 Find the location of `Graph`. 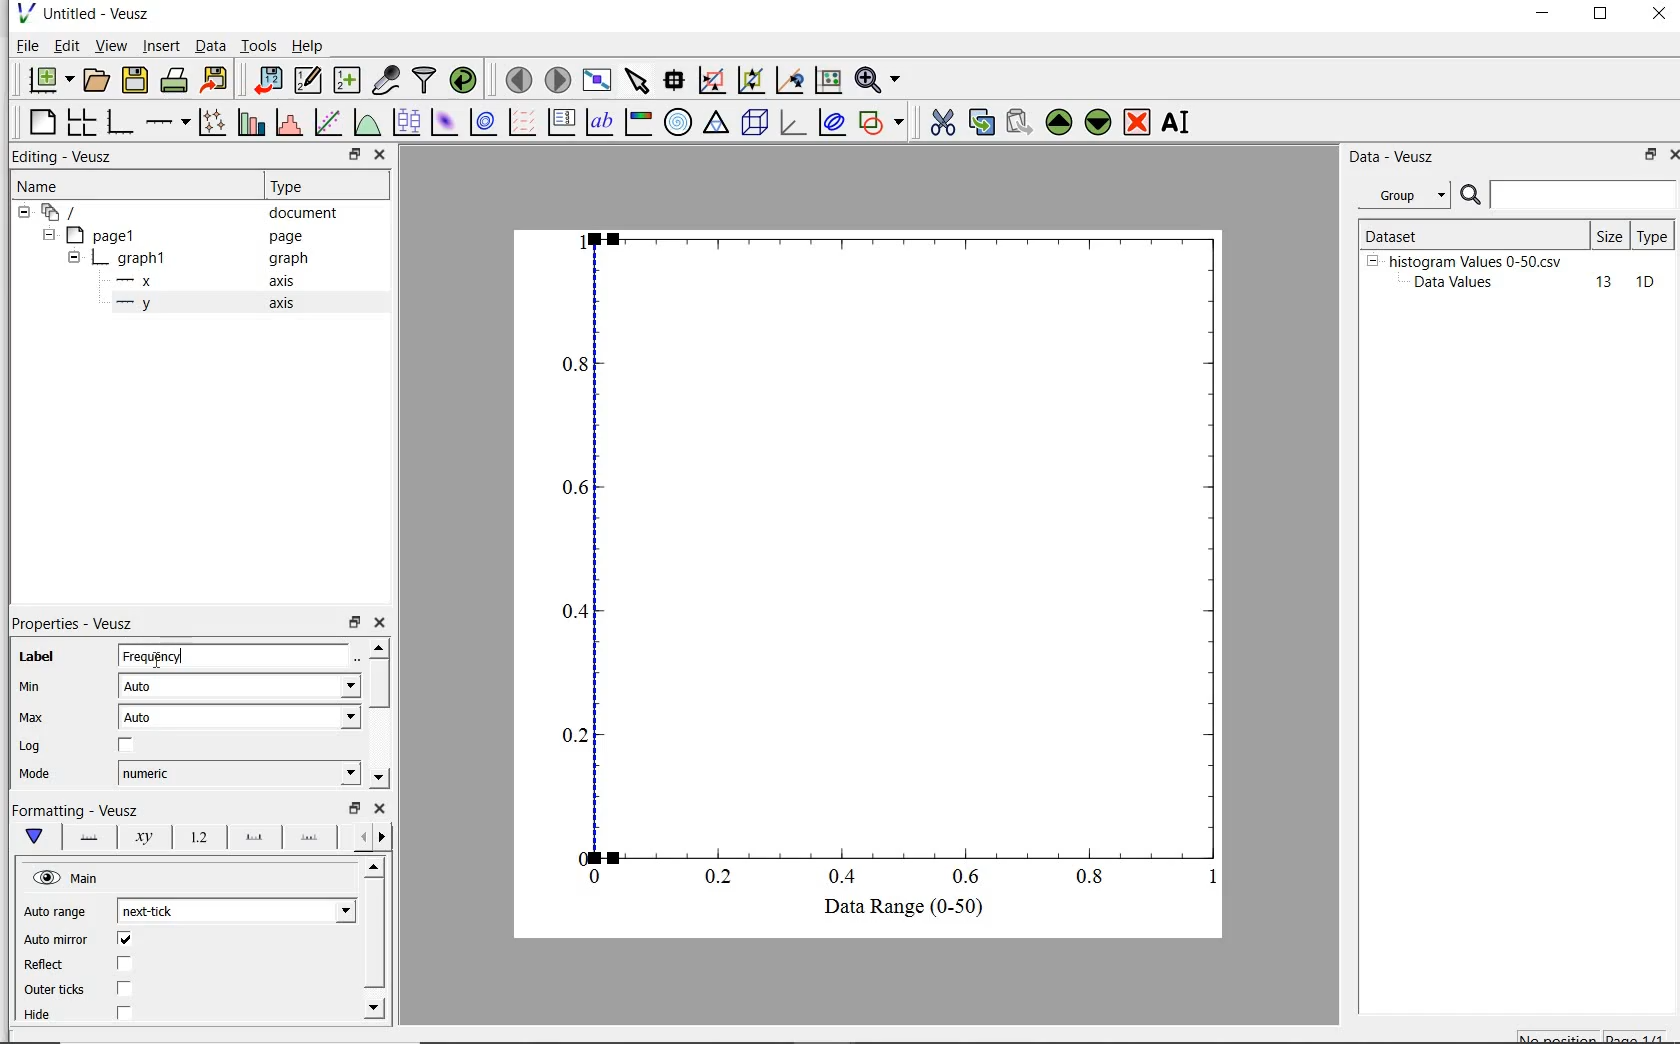

Graph is located at coordinates (890, 556).